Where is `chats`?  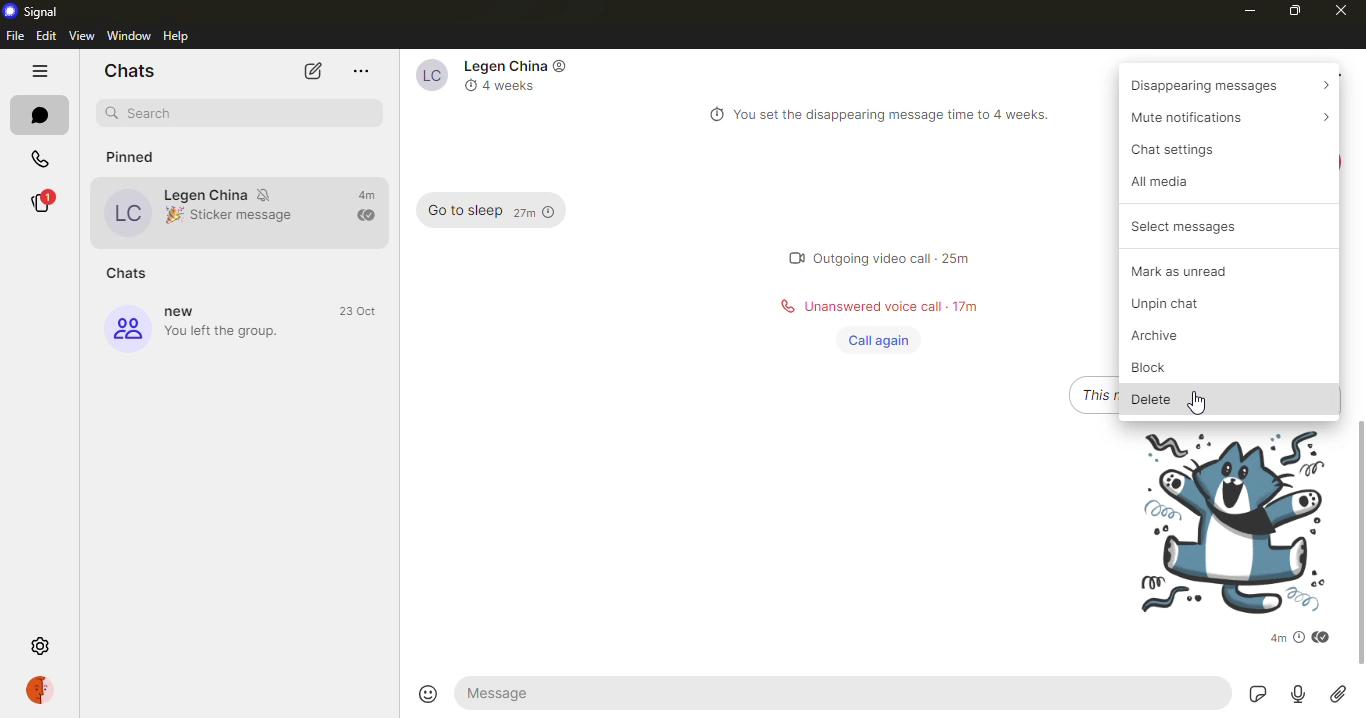
chats is located at coordinates (35, 115).